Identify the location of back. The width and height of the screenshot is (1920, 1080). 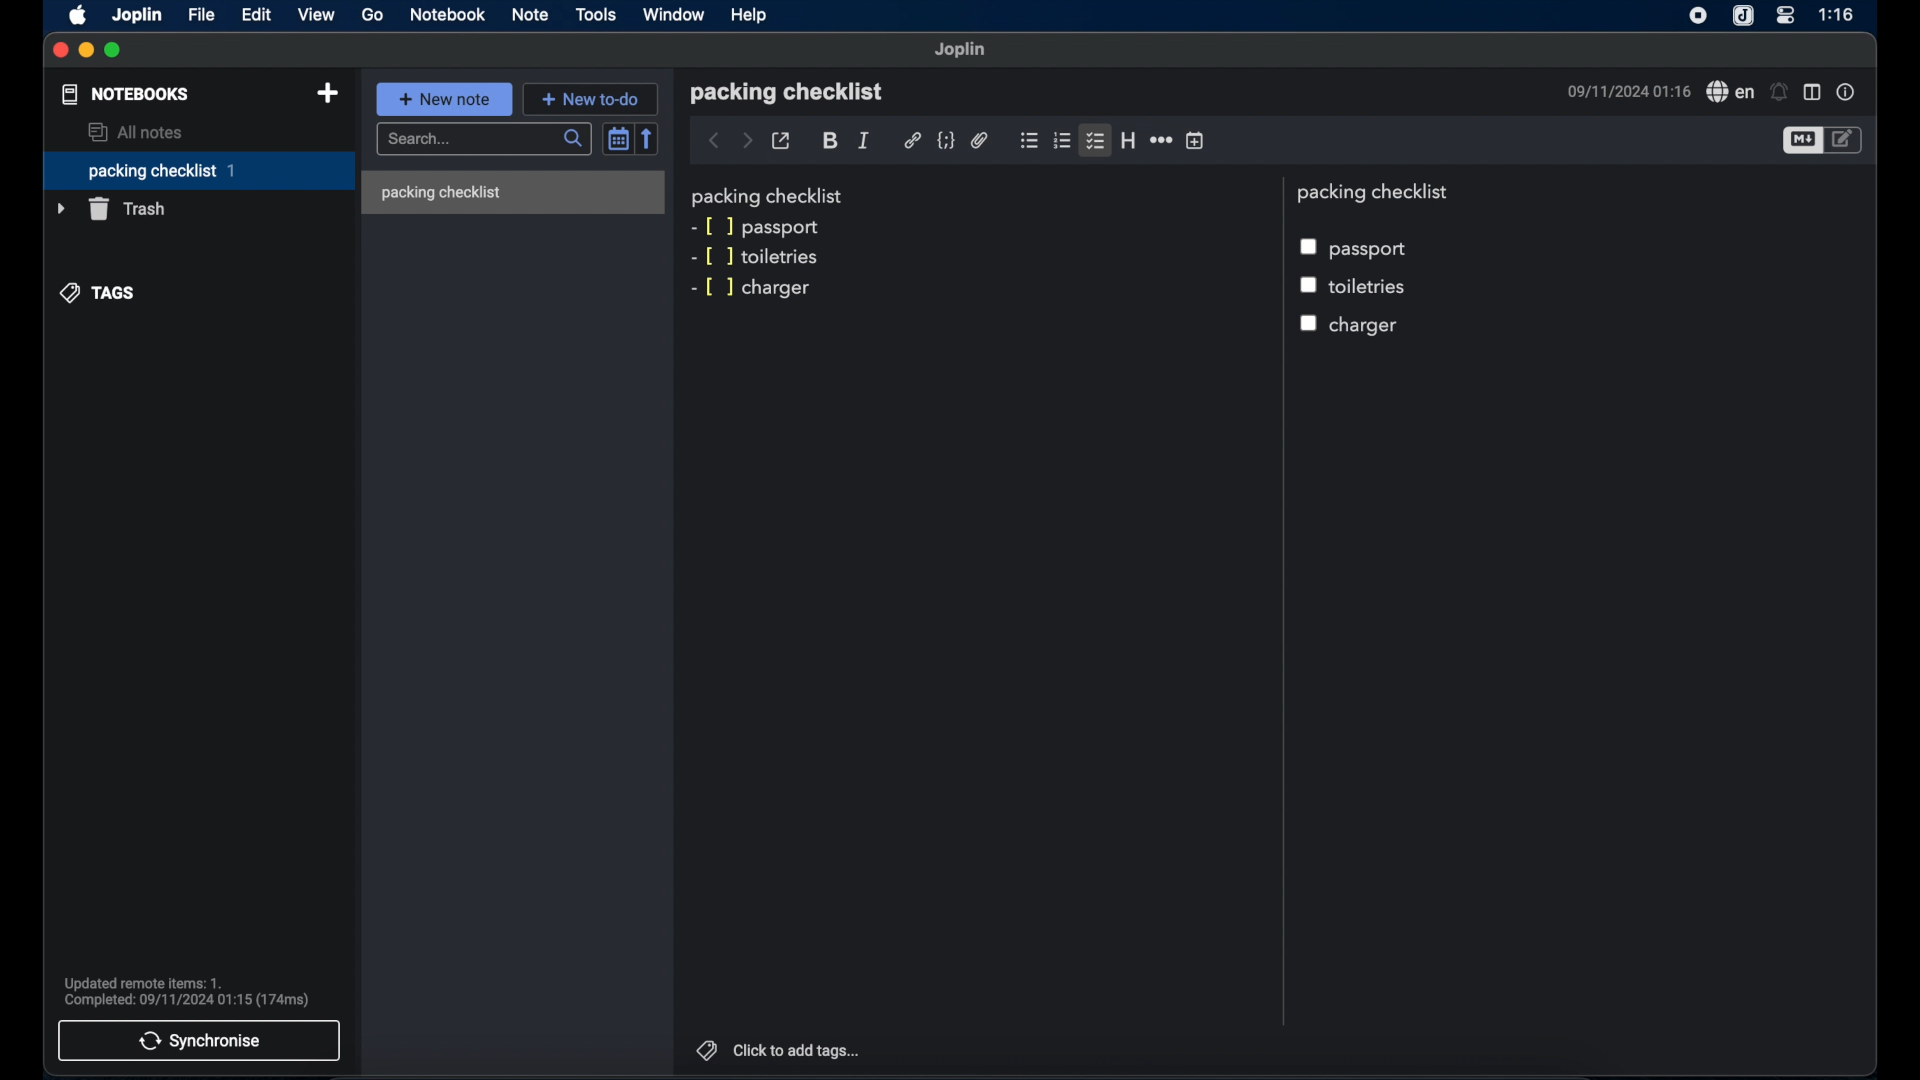
(714, 141).